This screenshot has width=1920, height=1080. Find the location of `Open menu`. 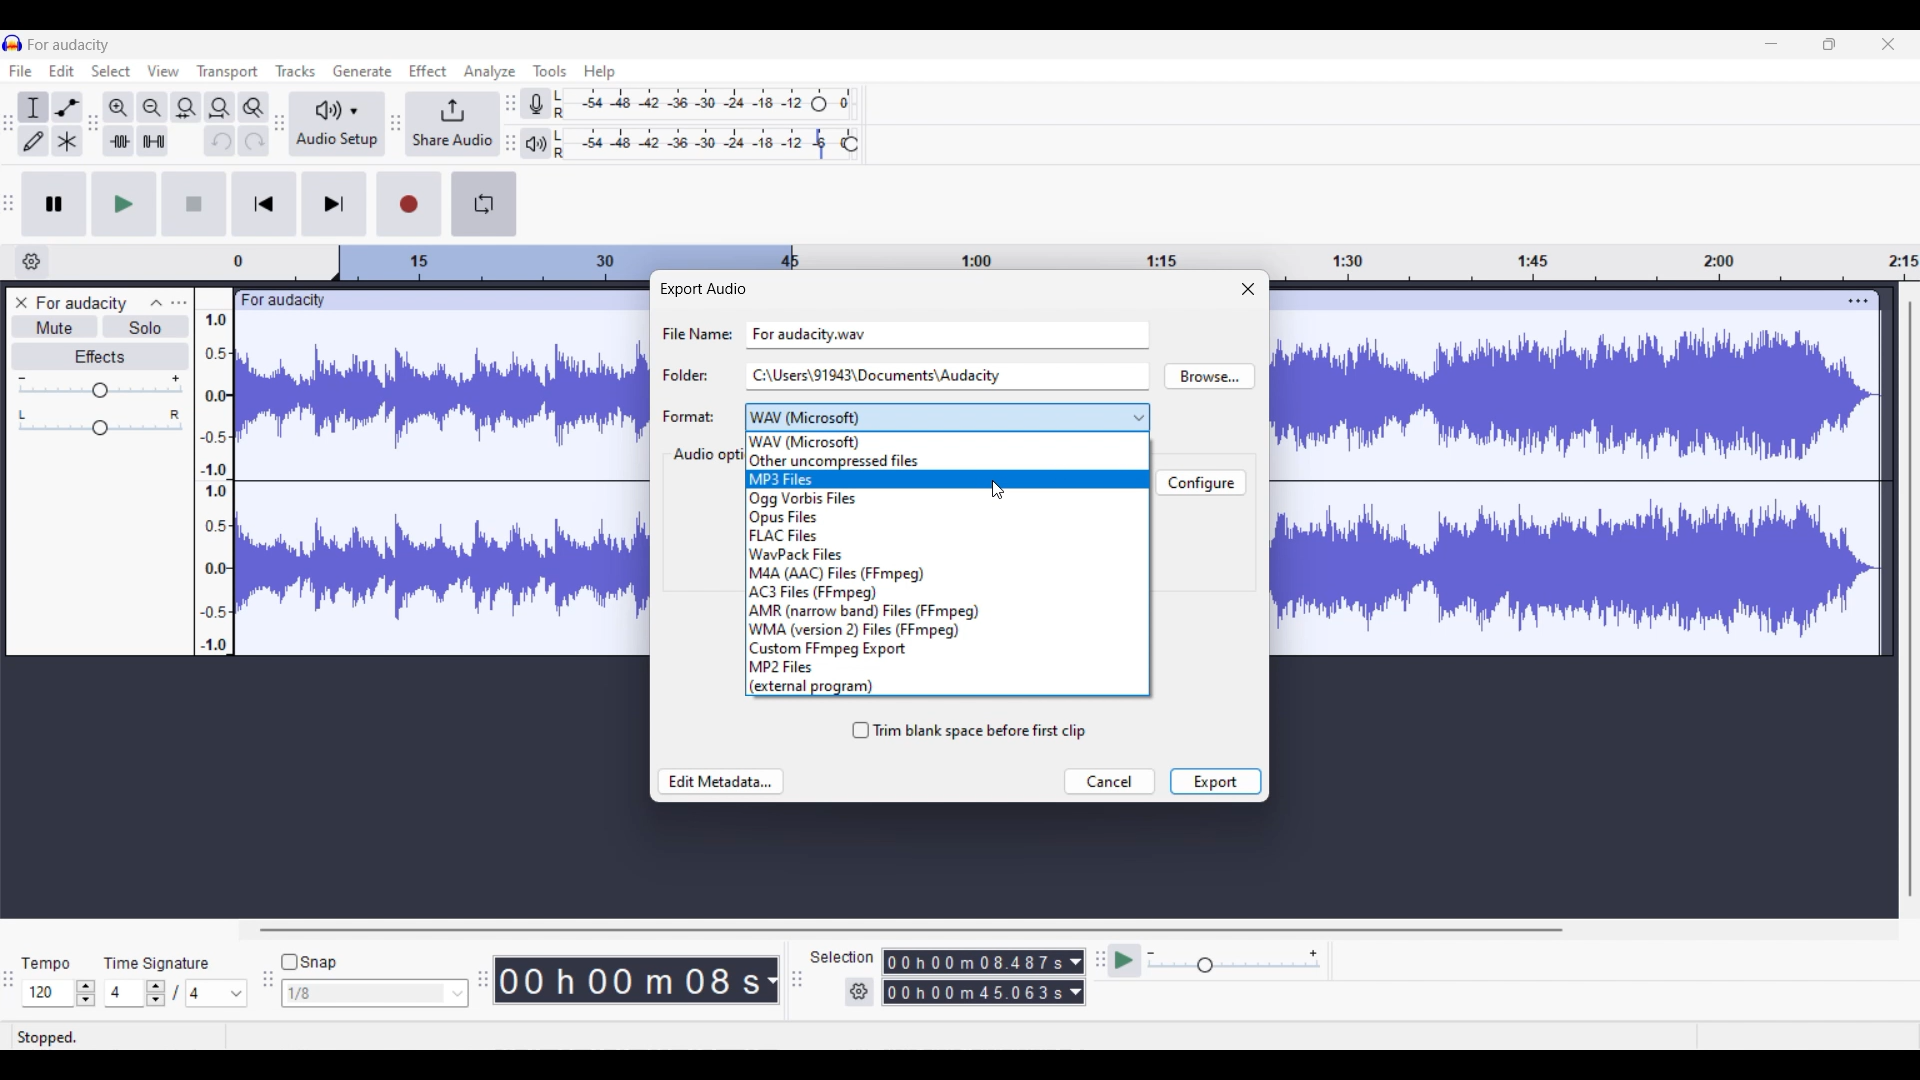

Open menu is located at coordinates (179, 302).